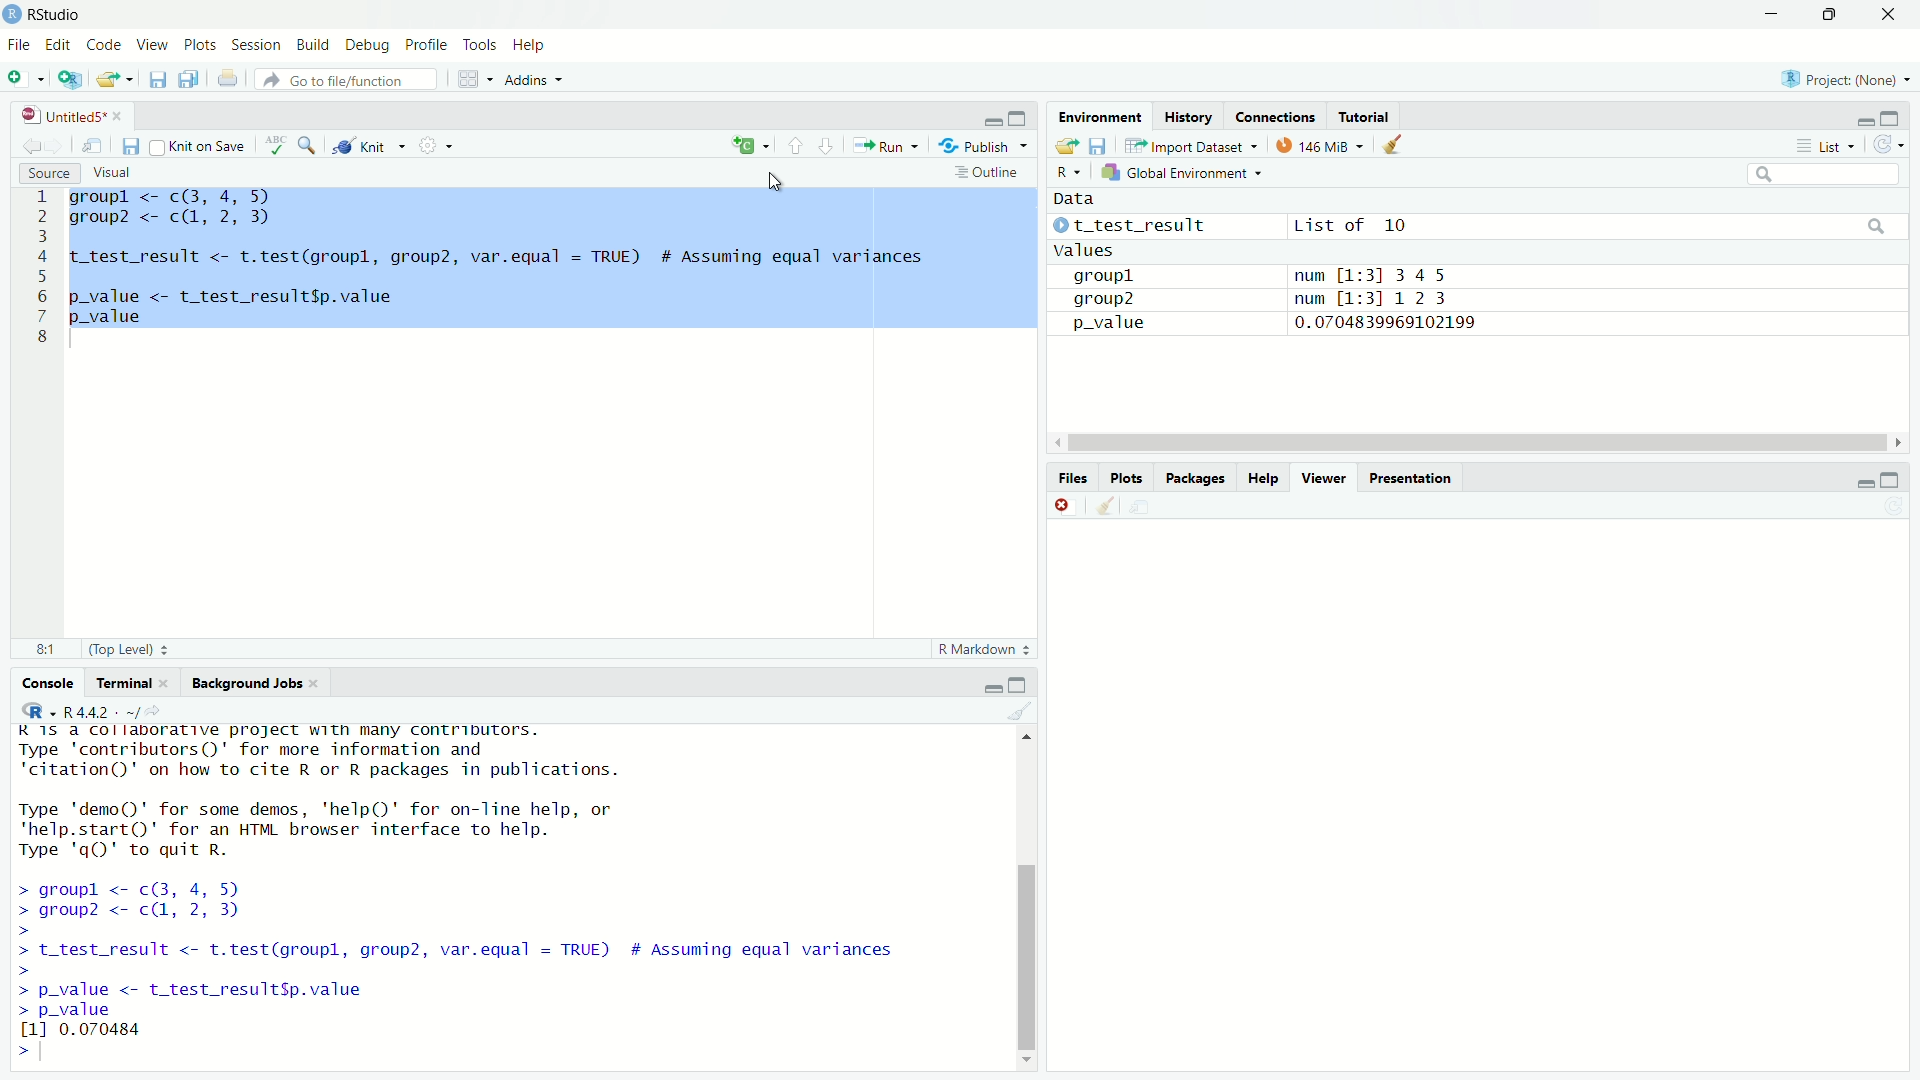 The image size is (1920, 1080). What do you see at coordinates (1070, 173) in the screenshot?
I see `` at bounding box center [1070, 173].